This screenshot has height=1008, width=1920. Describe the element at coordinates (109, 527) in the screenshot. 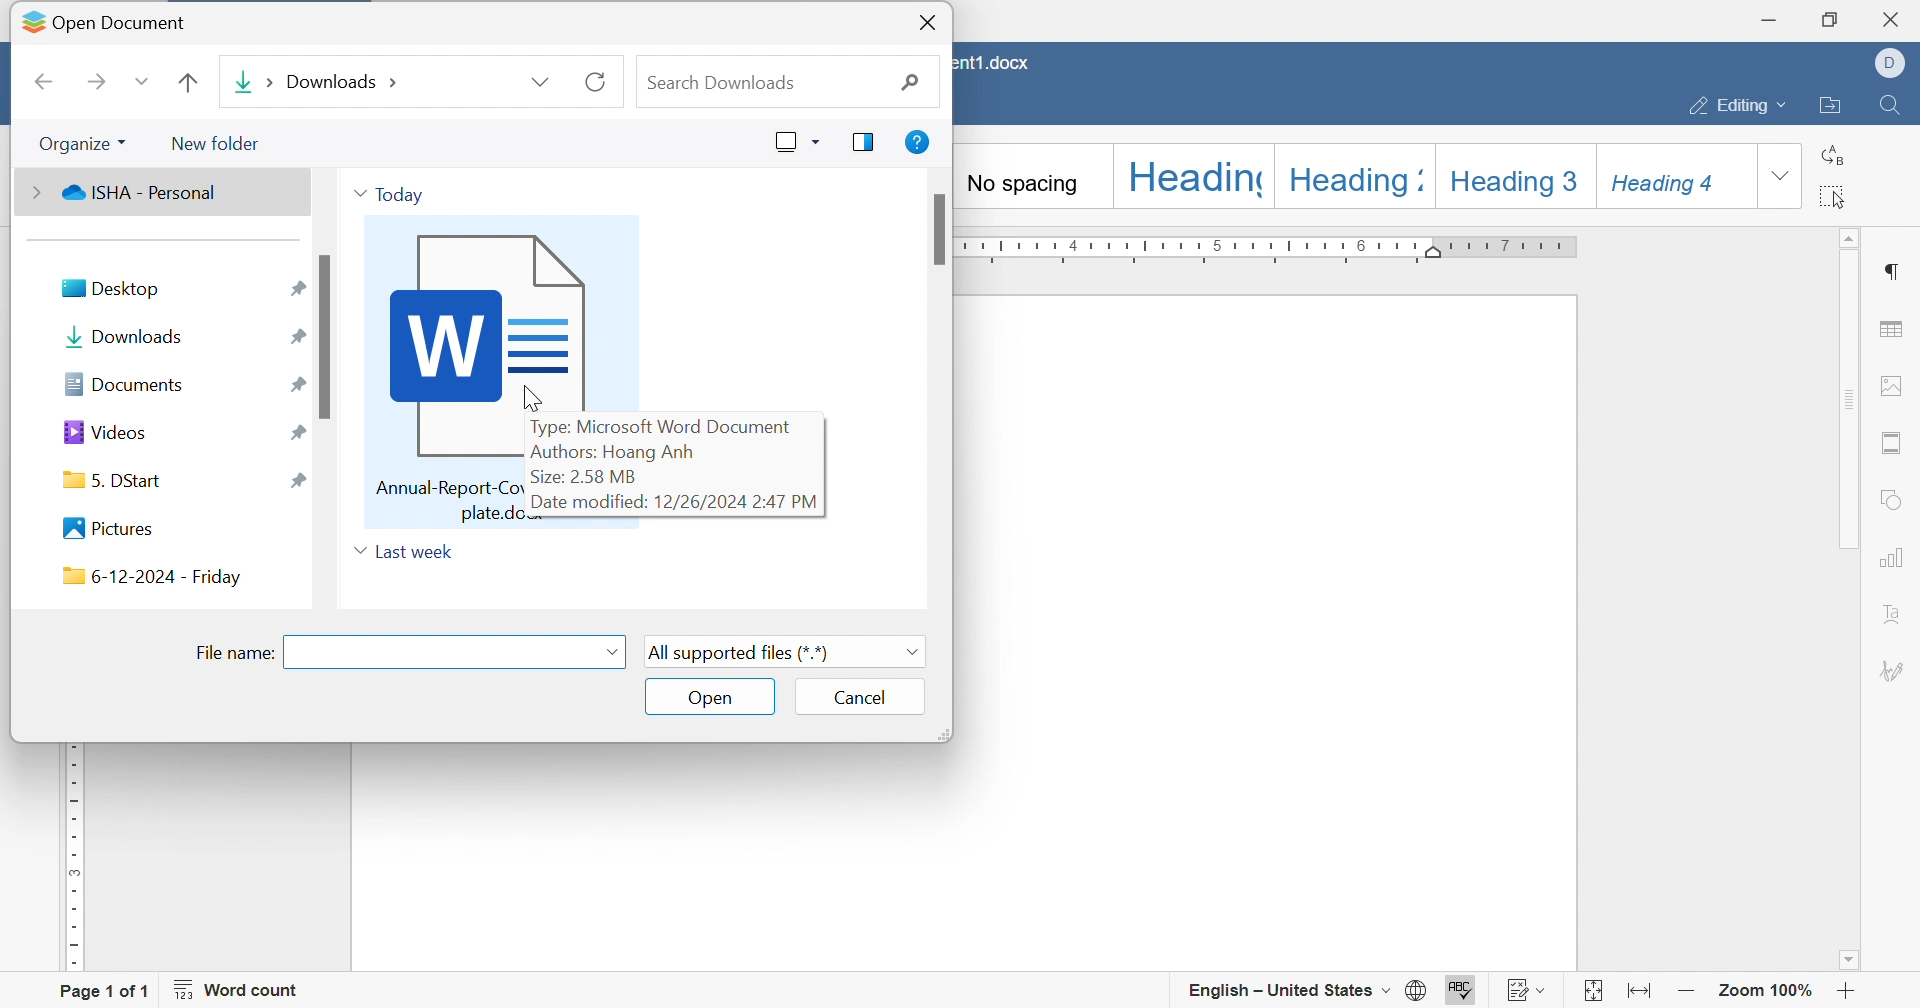

I see `pictures` at that location.